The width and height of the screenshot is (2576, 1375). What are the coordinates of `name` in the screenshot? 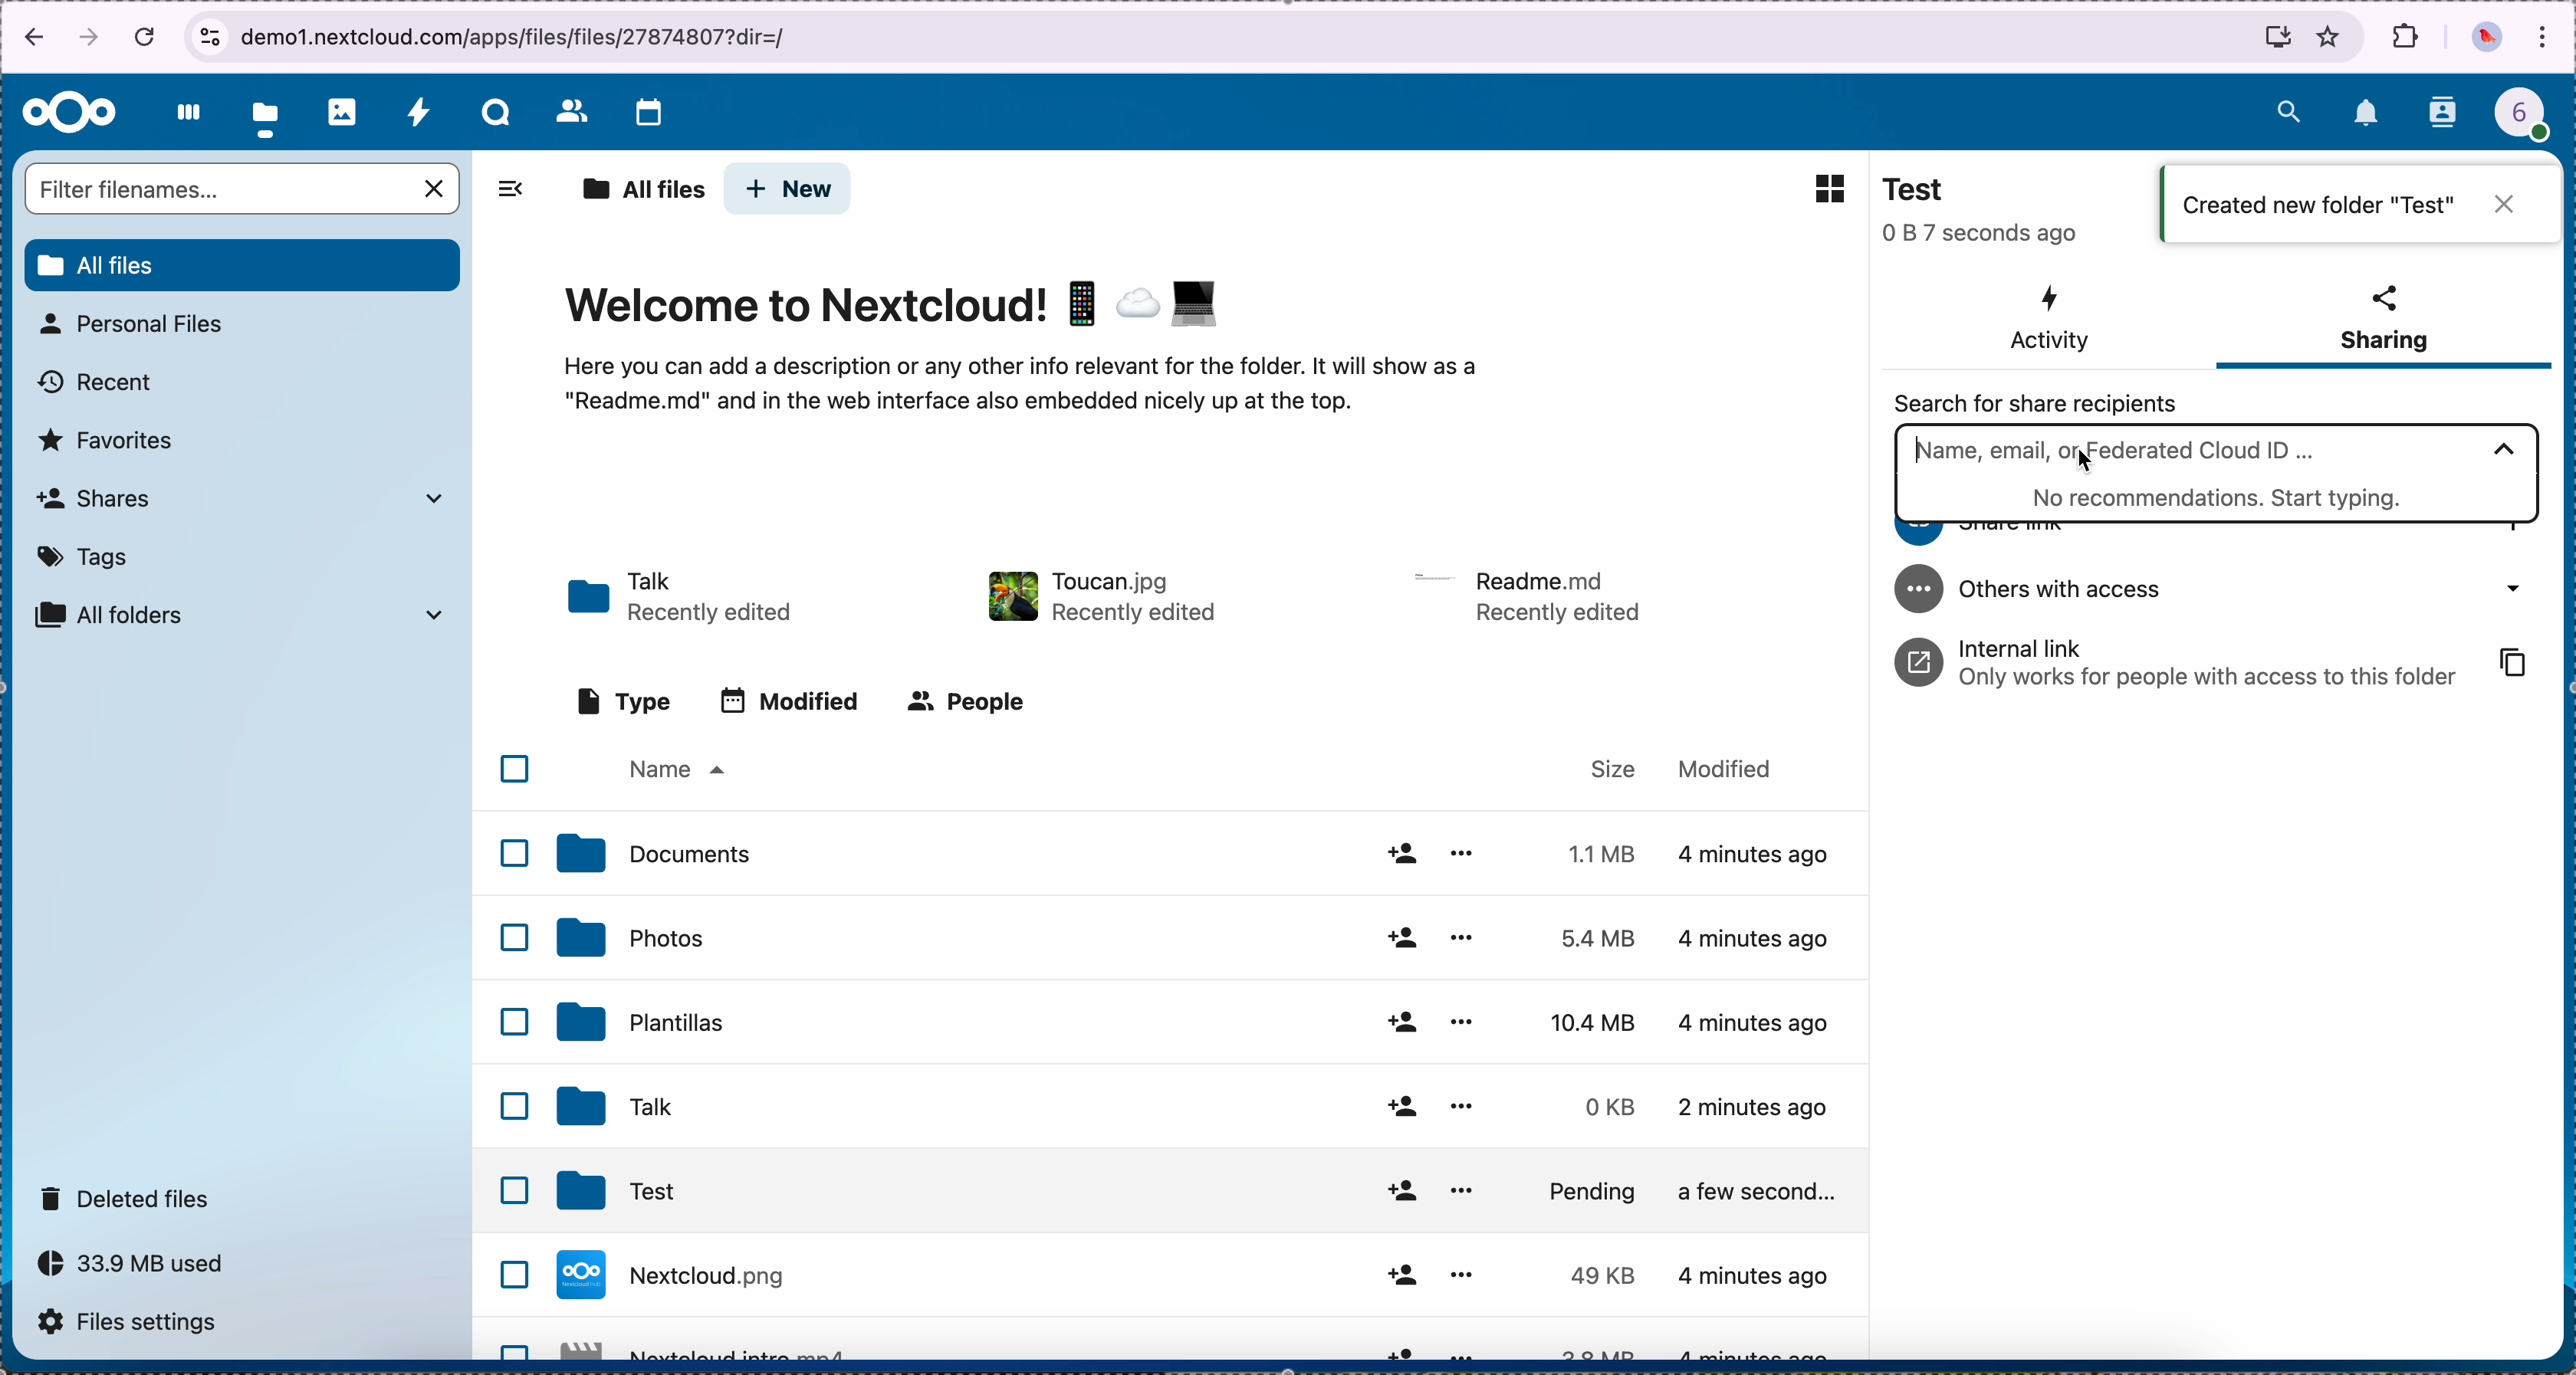 It's located at (674, 771).